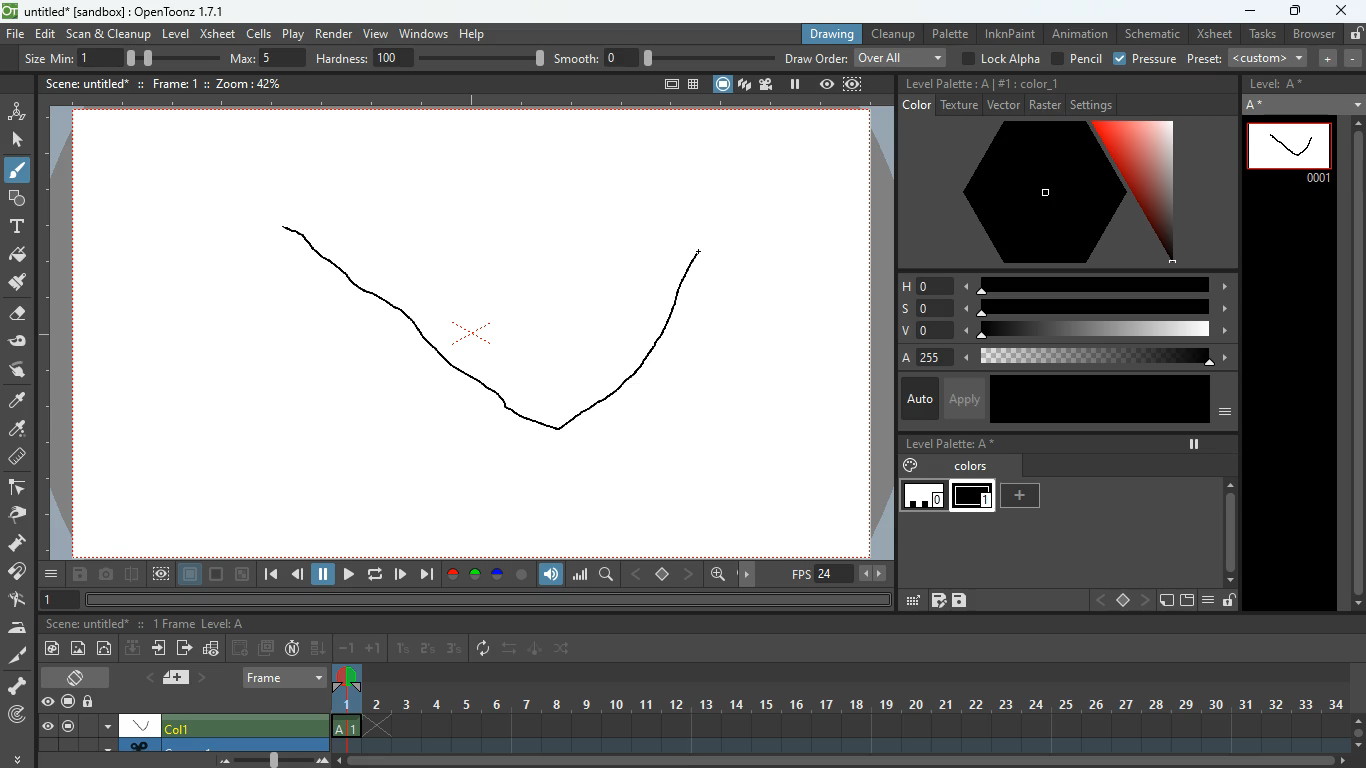  I want to click on paint, so click(16, 283).